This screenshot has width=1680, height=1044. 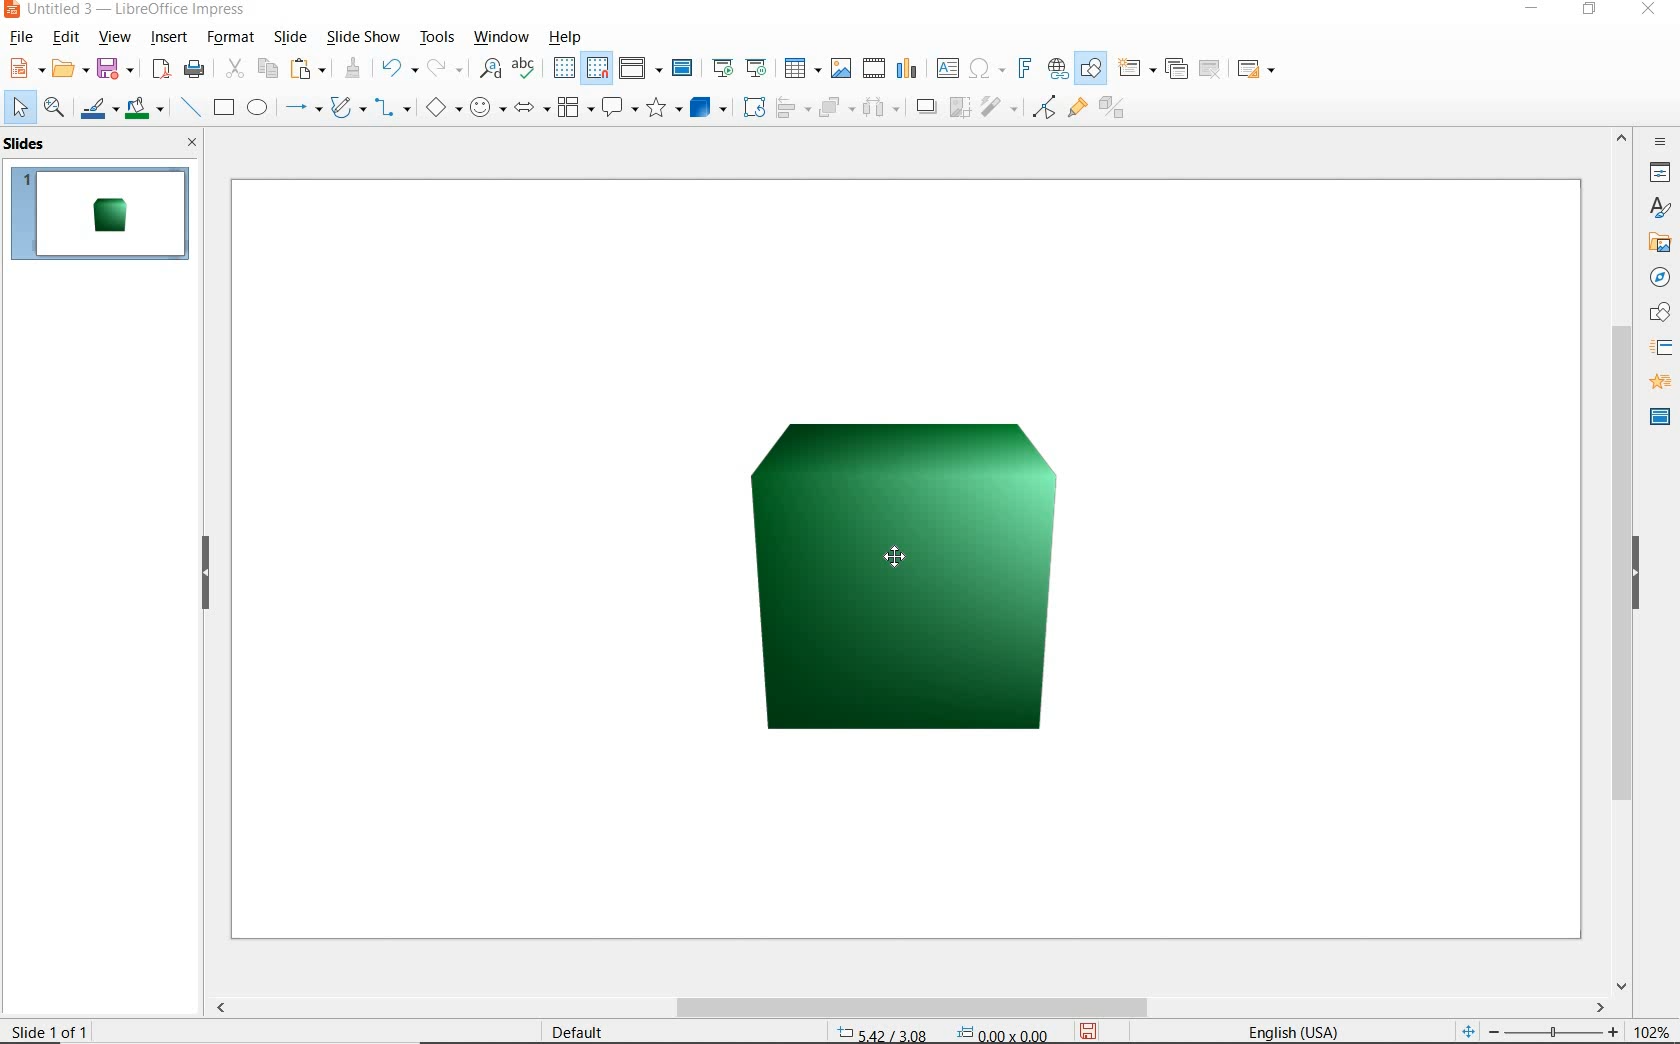 What do you see at coordinates (1661, 385) in the screenshot?
I see `ANIMATION` at bounding box center [1661, 385].